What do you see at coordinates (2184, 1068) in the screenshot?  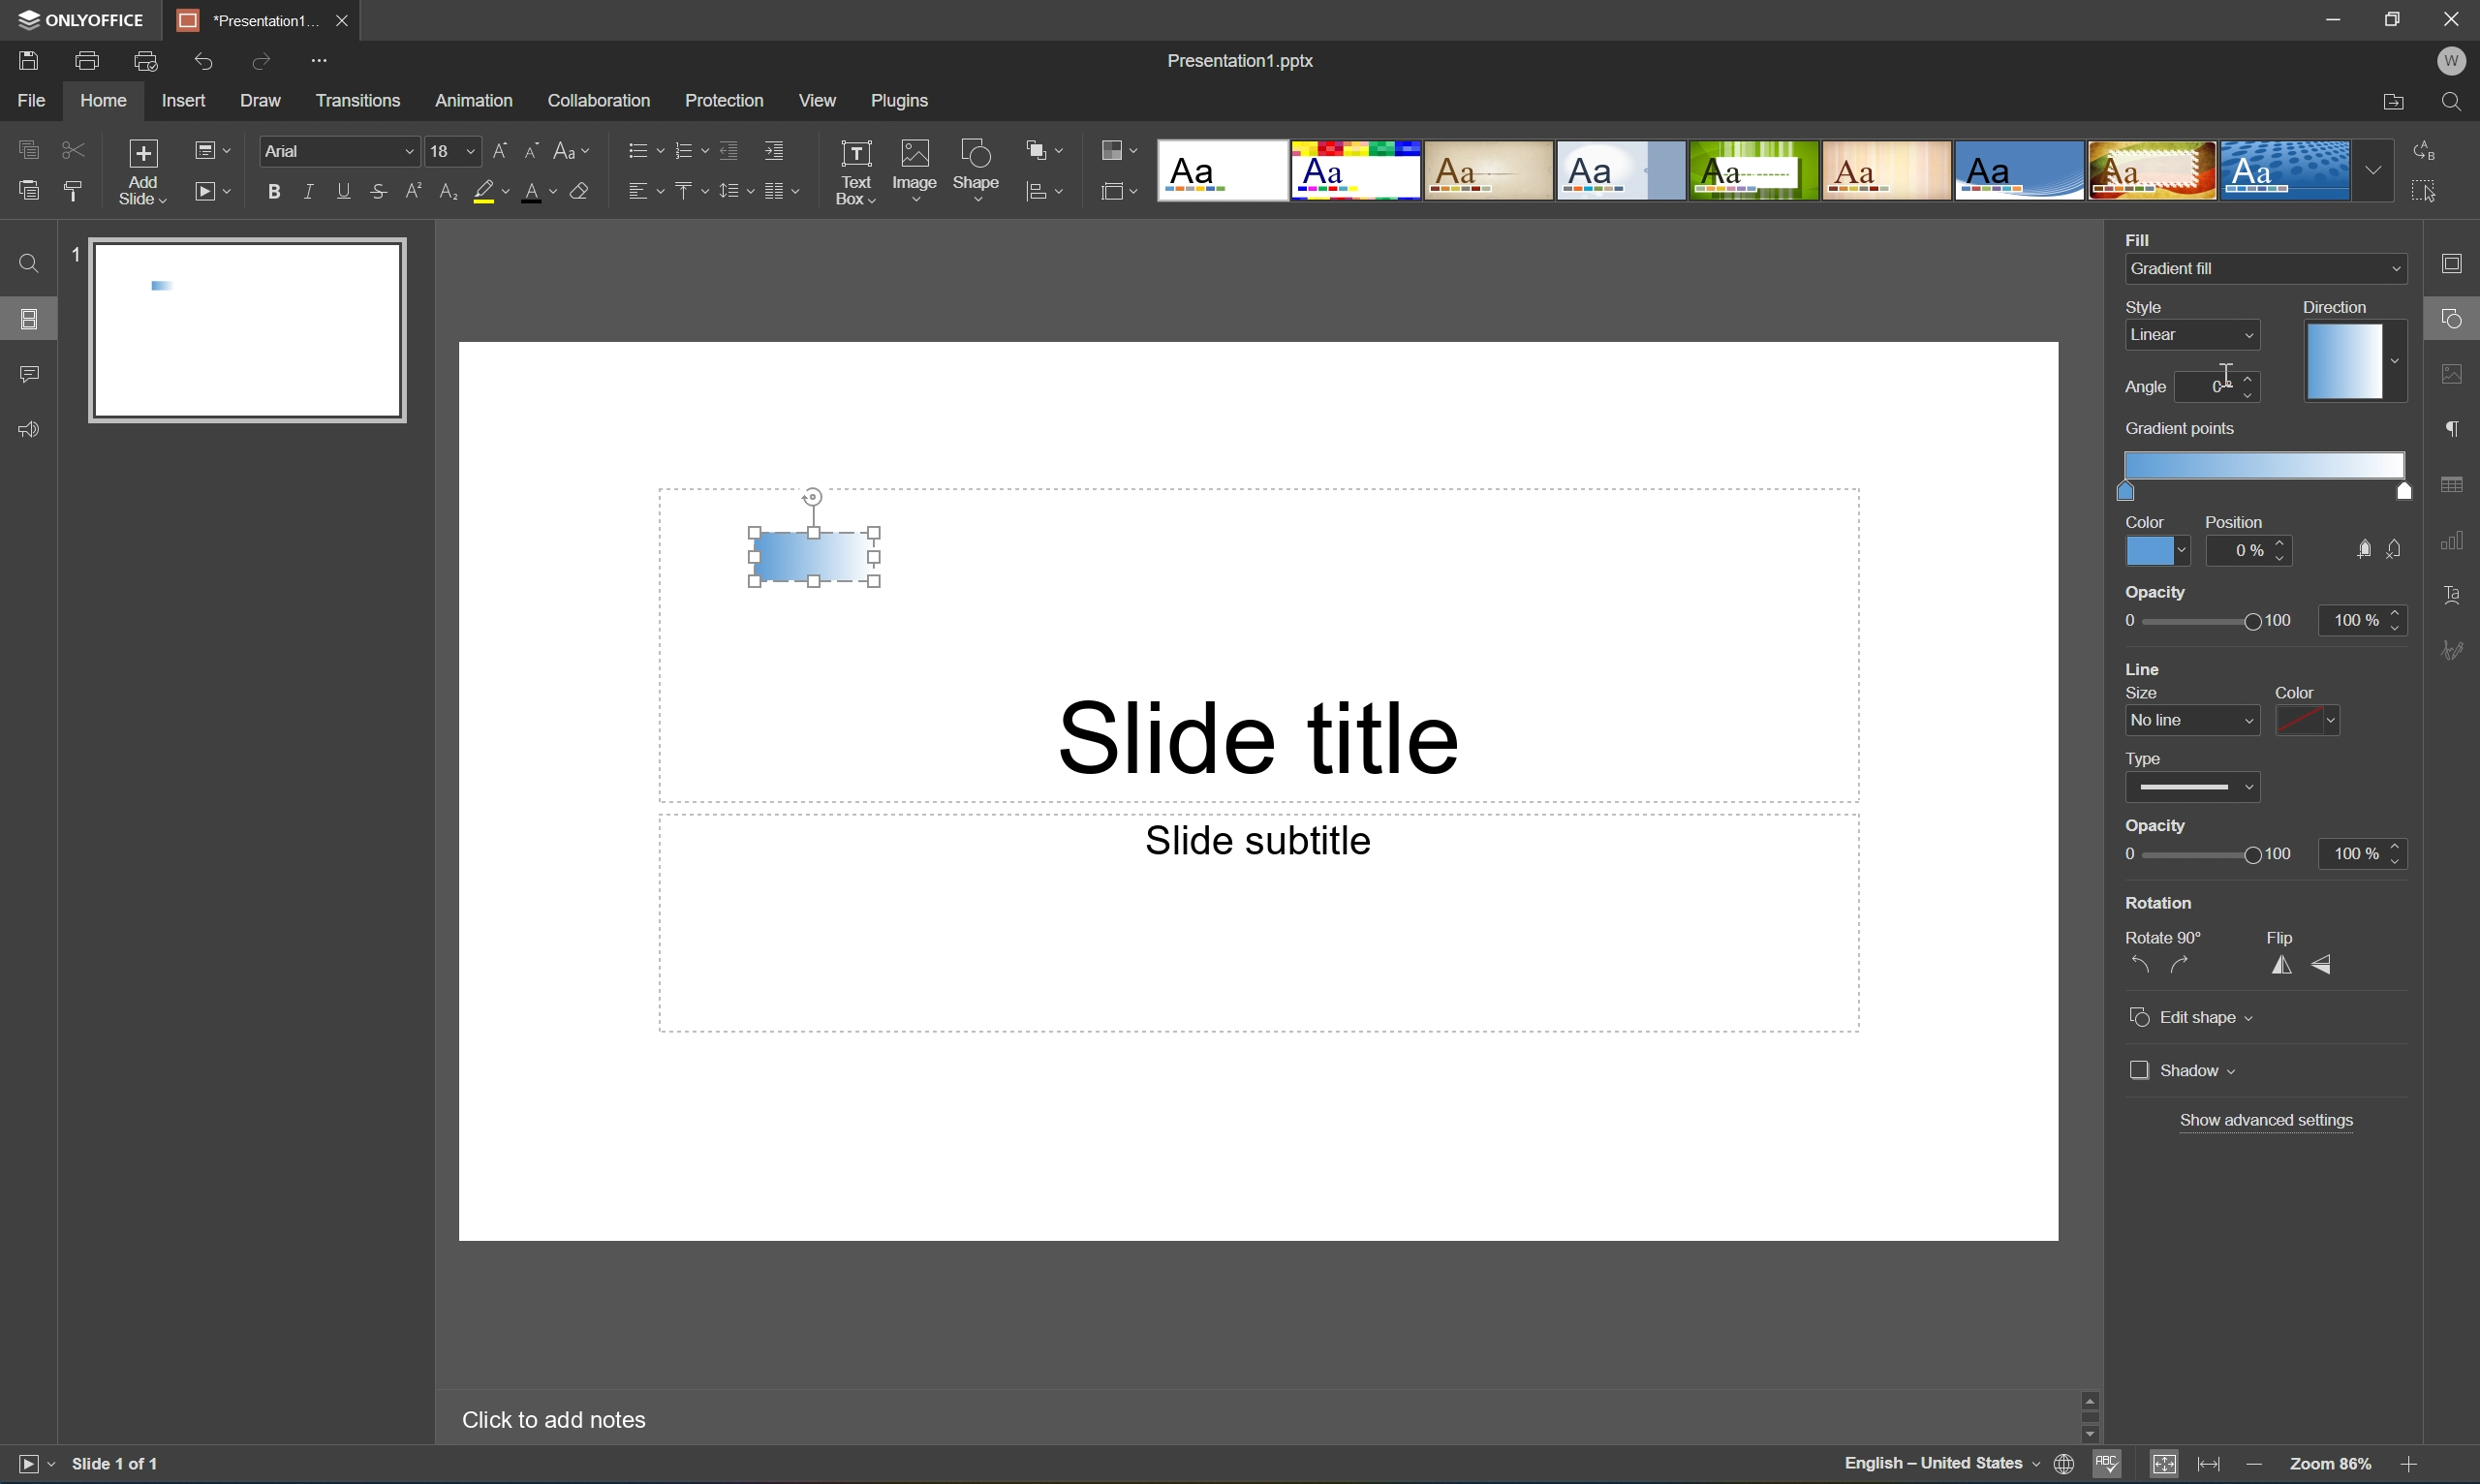 I see `Shadow` at bounding box center [2184, 1068].